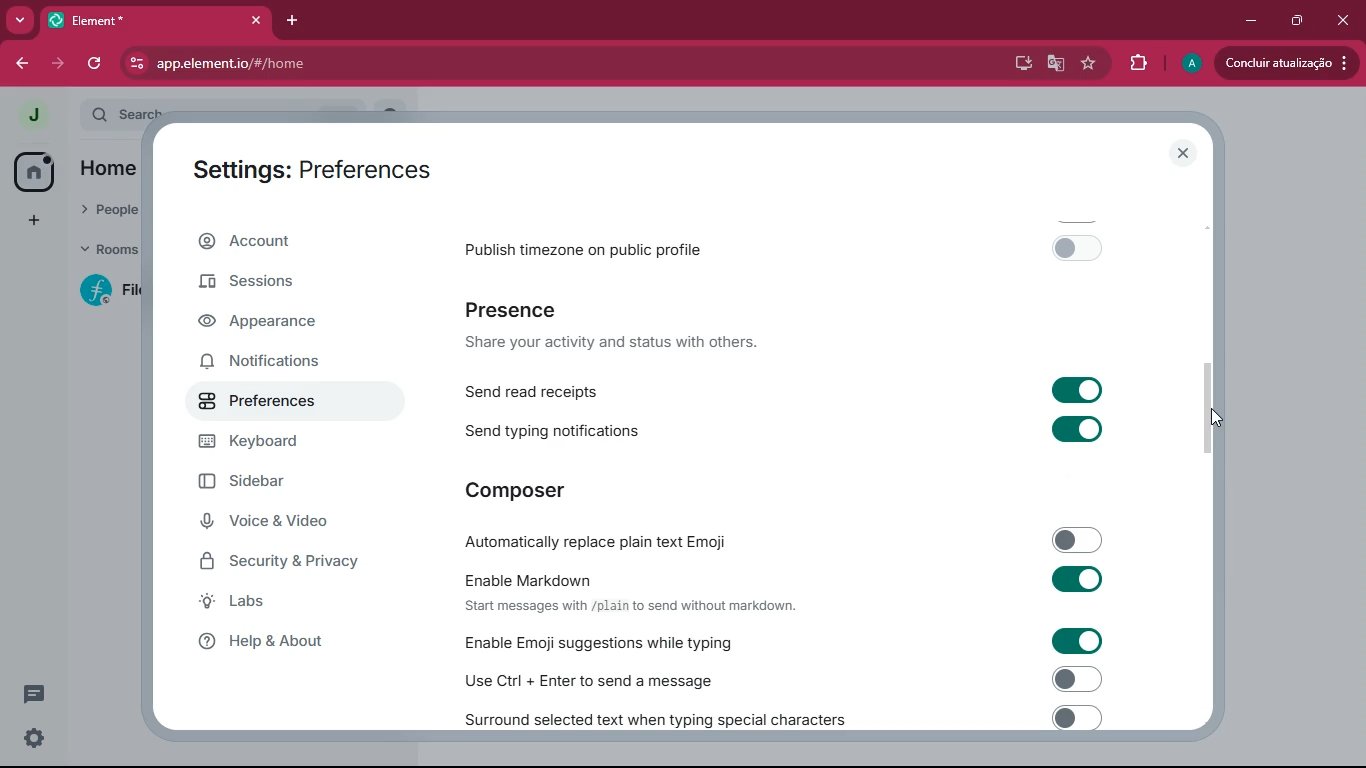 Image resolution: width=1366 pixels, height=768 pixels. I want to click on add, so click(30, 223).